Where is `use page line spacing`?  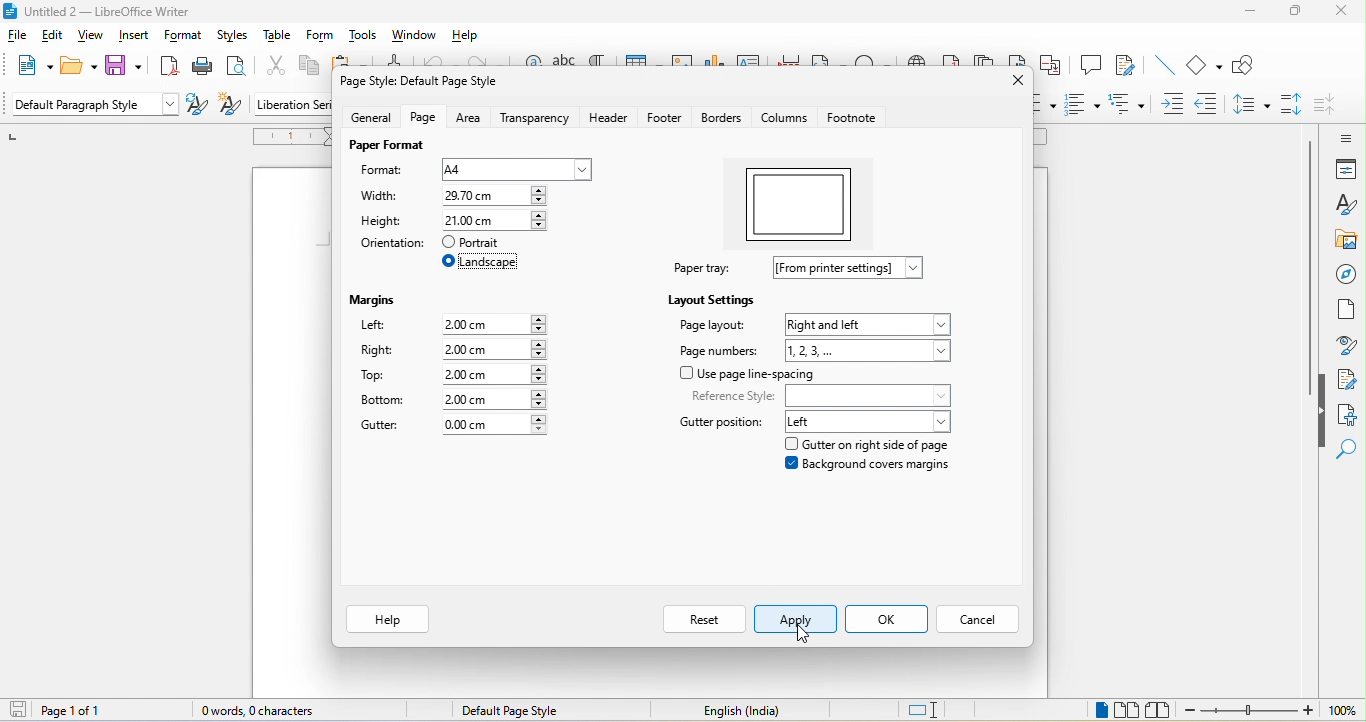 use page line spacing is located at coordinates (748, 376).